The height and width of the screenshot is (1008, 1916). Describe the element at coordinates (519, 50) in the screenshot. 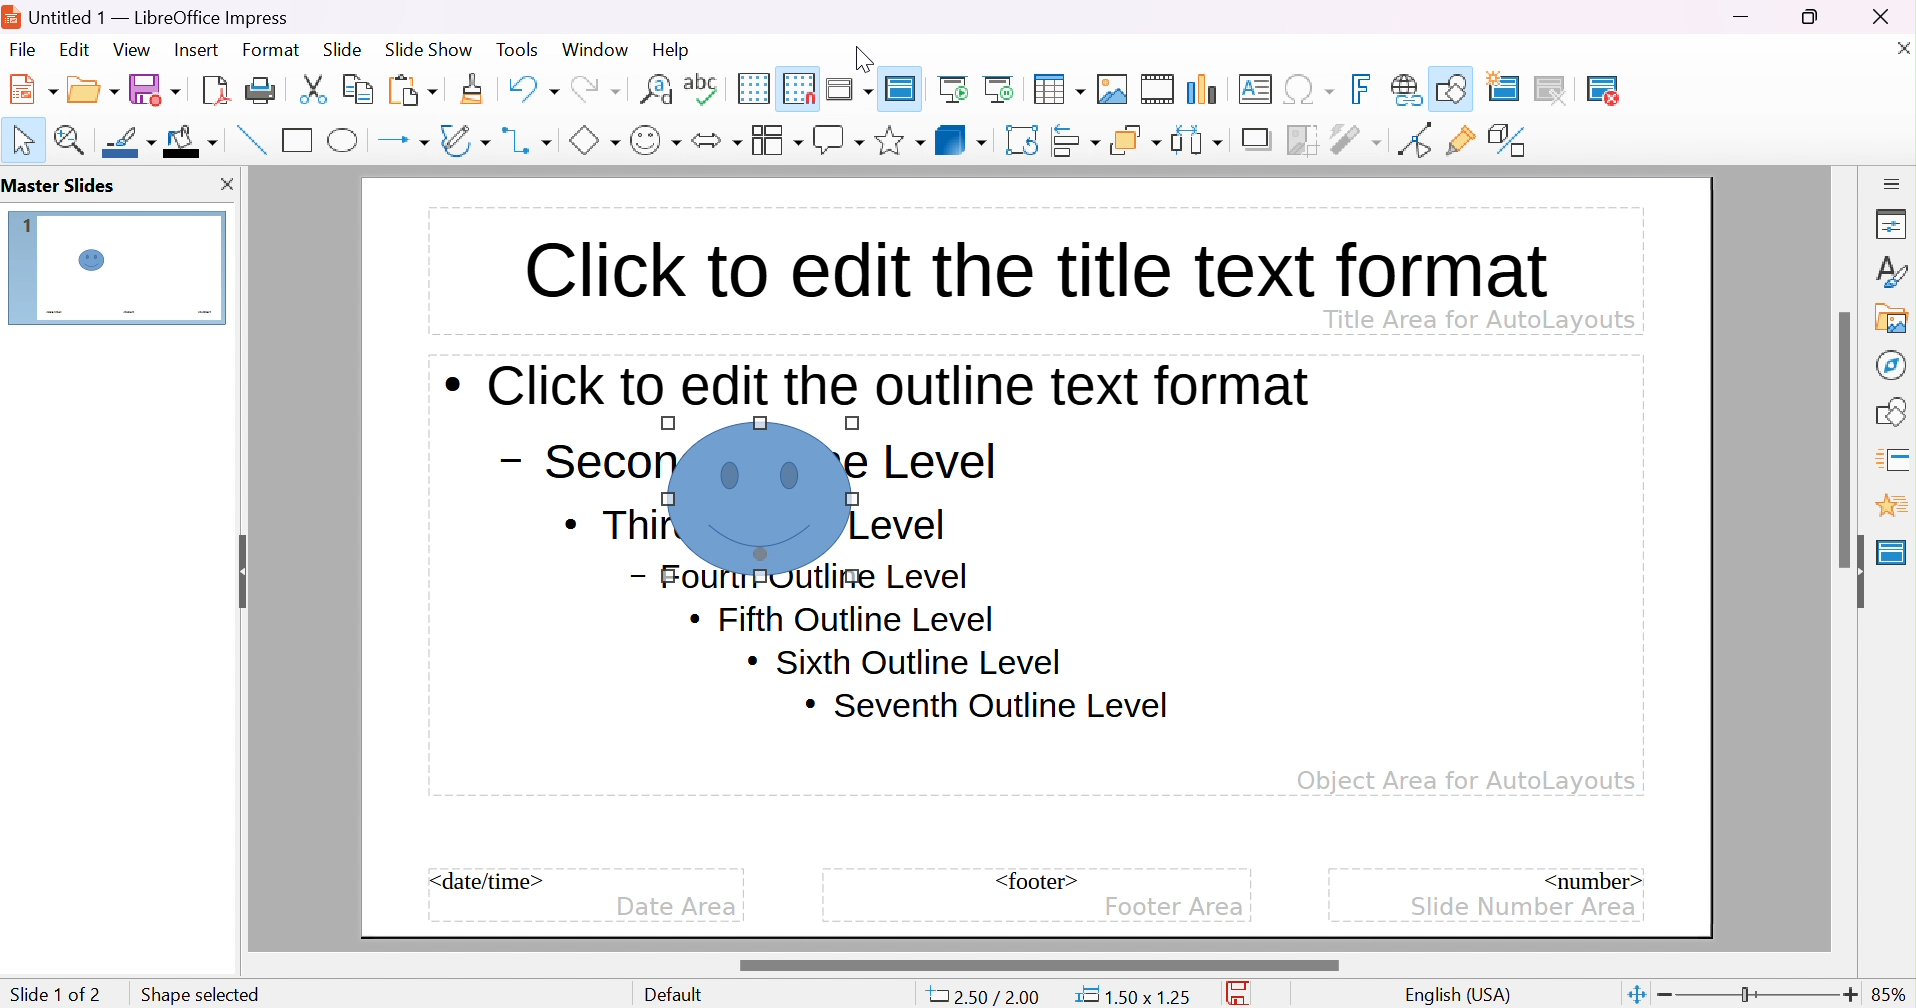

I see `tools` at that location.